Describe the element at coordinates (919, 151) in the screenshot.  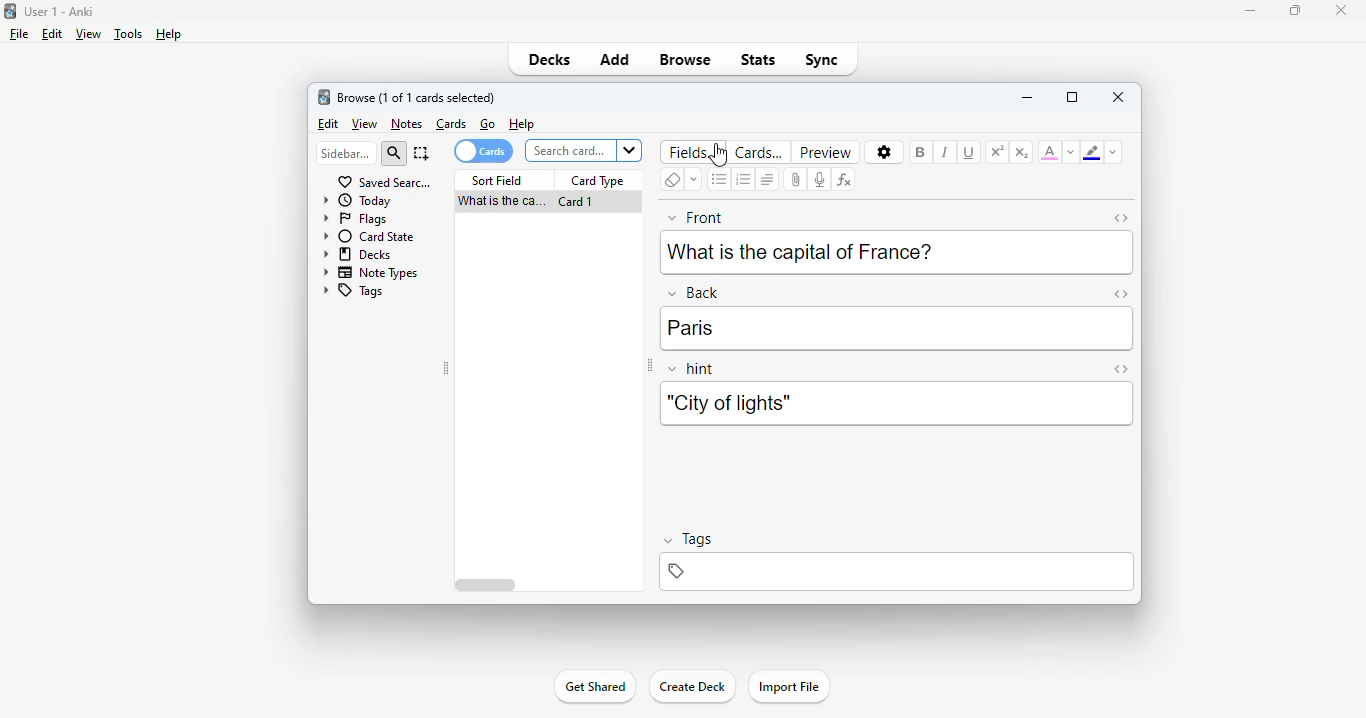
I see `bold` at that location.